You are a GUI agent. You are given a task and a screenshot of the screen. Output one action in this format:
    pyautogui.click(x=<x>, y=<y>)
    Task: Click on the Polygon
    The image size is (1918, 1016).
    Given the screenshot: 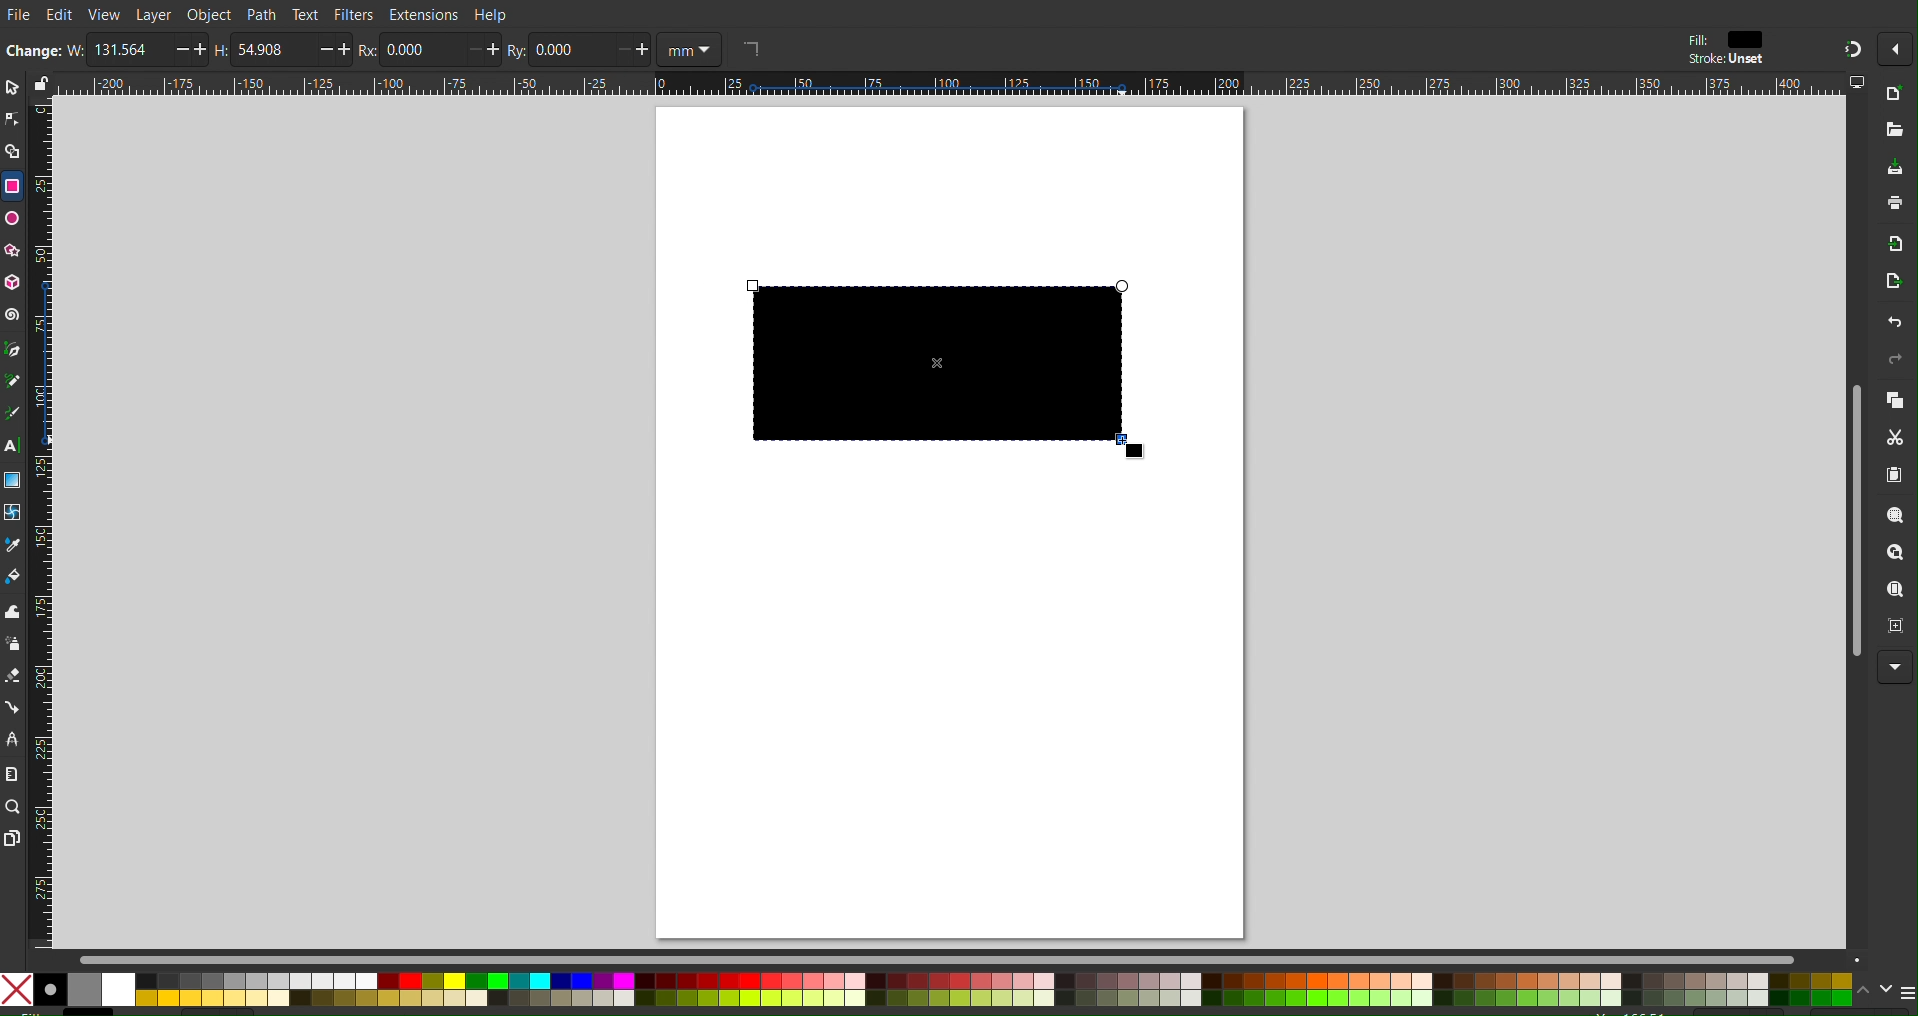 What is the action you would take?
    pyautogui.click(x=12, y=249)
    